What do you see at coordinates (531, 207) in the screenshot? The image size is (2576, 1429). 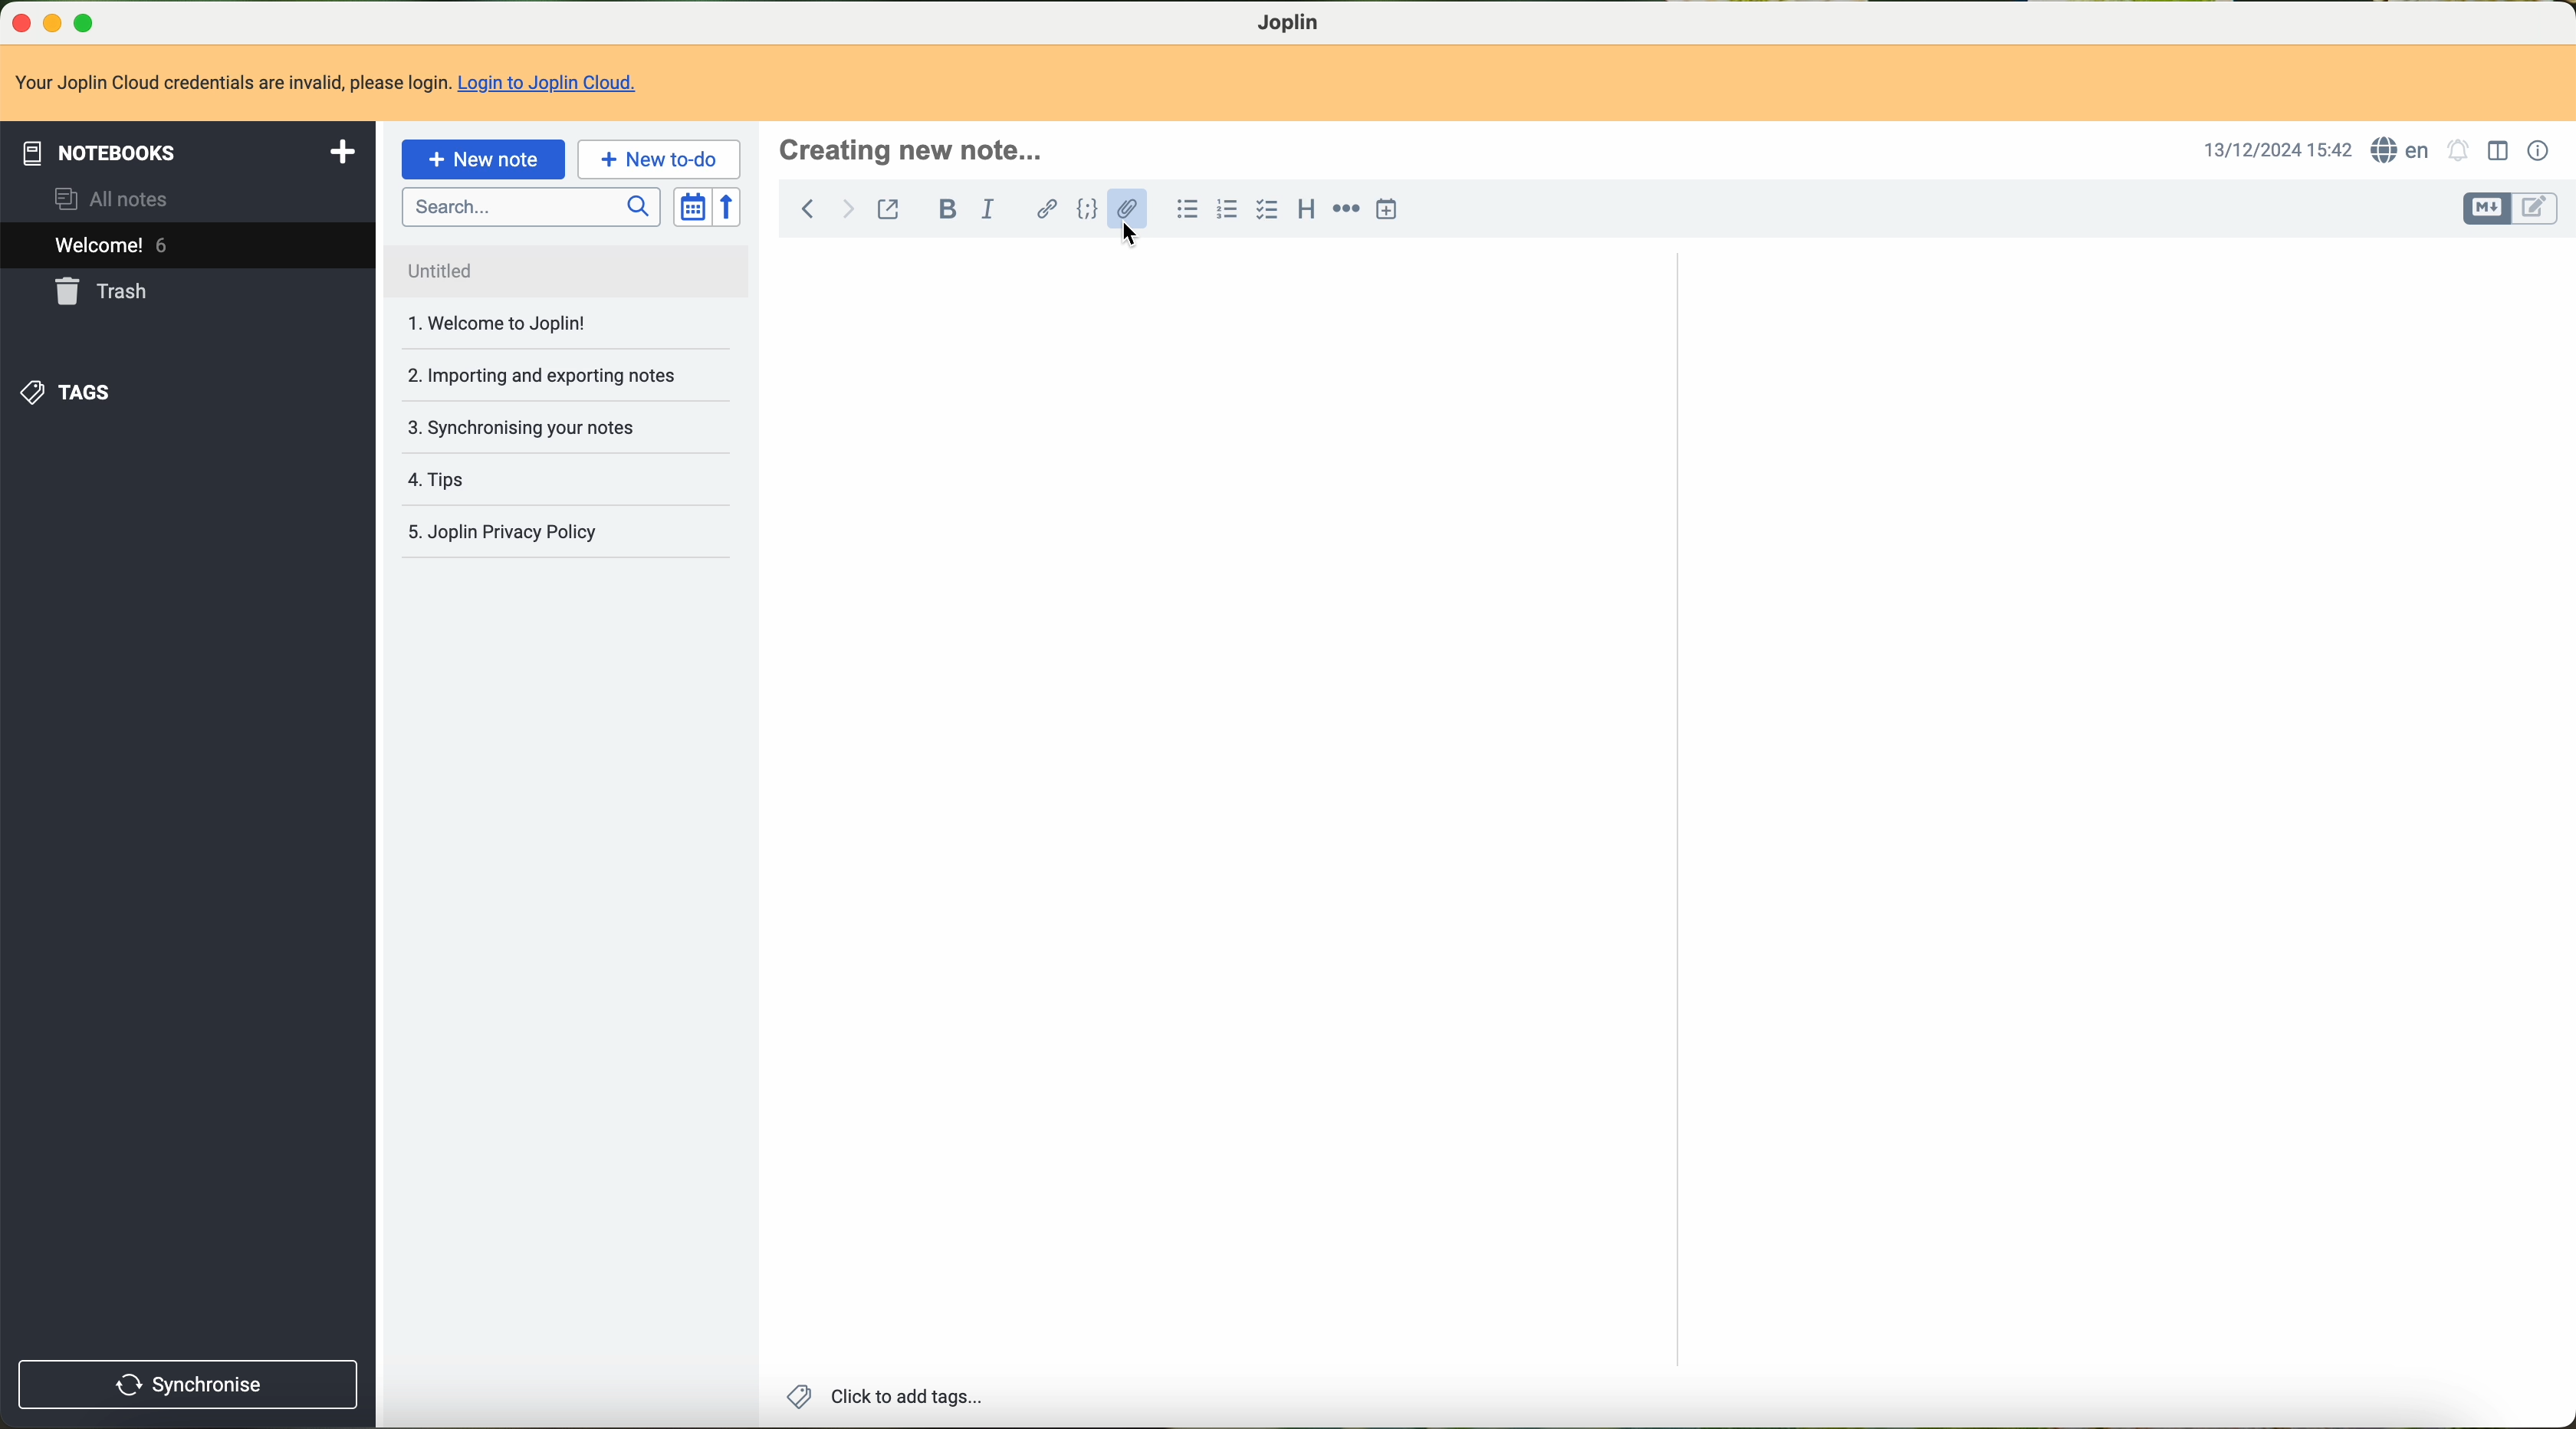 I see `search bar` at bounding box center [531, 207].